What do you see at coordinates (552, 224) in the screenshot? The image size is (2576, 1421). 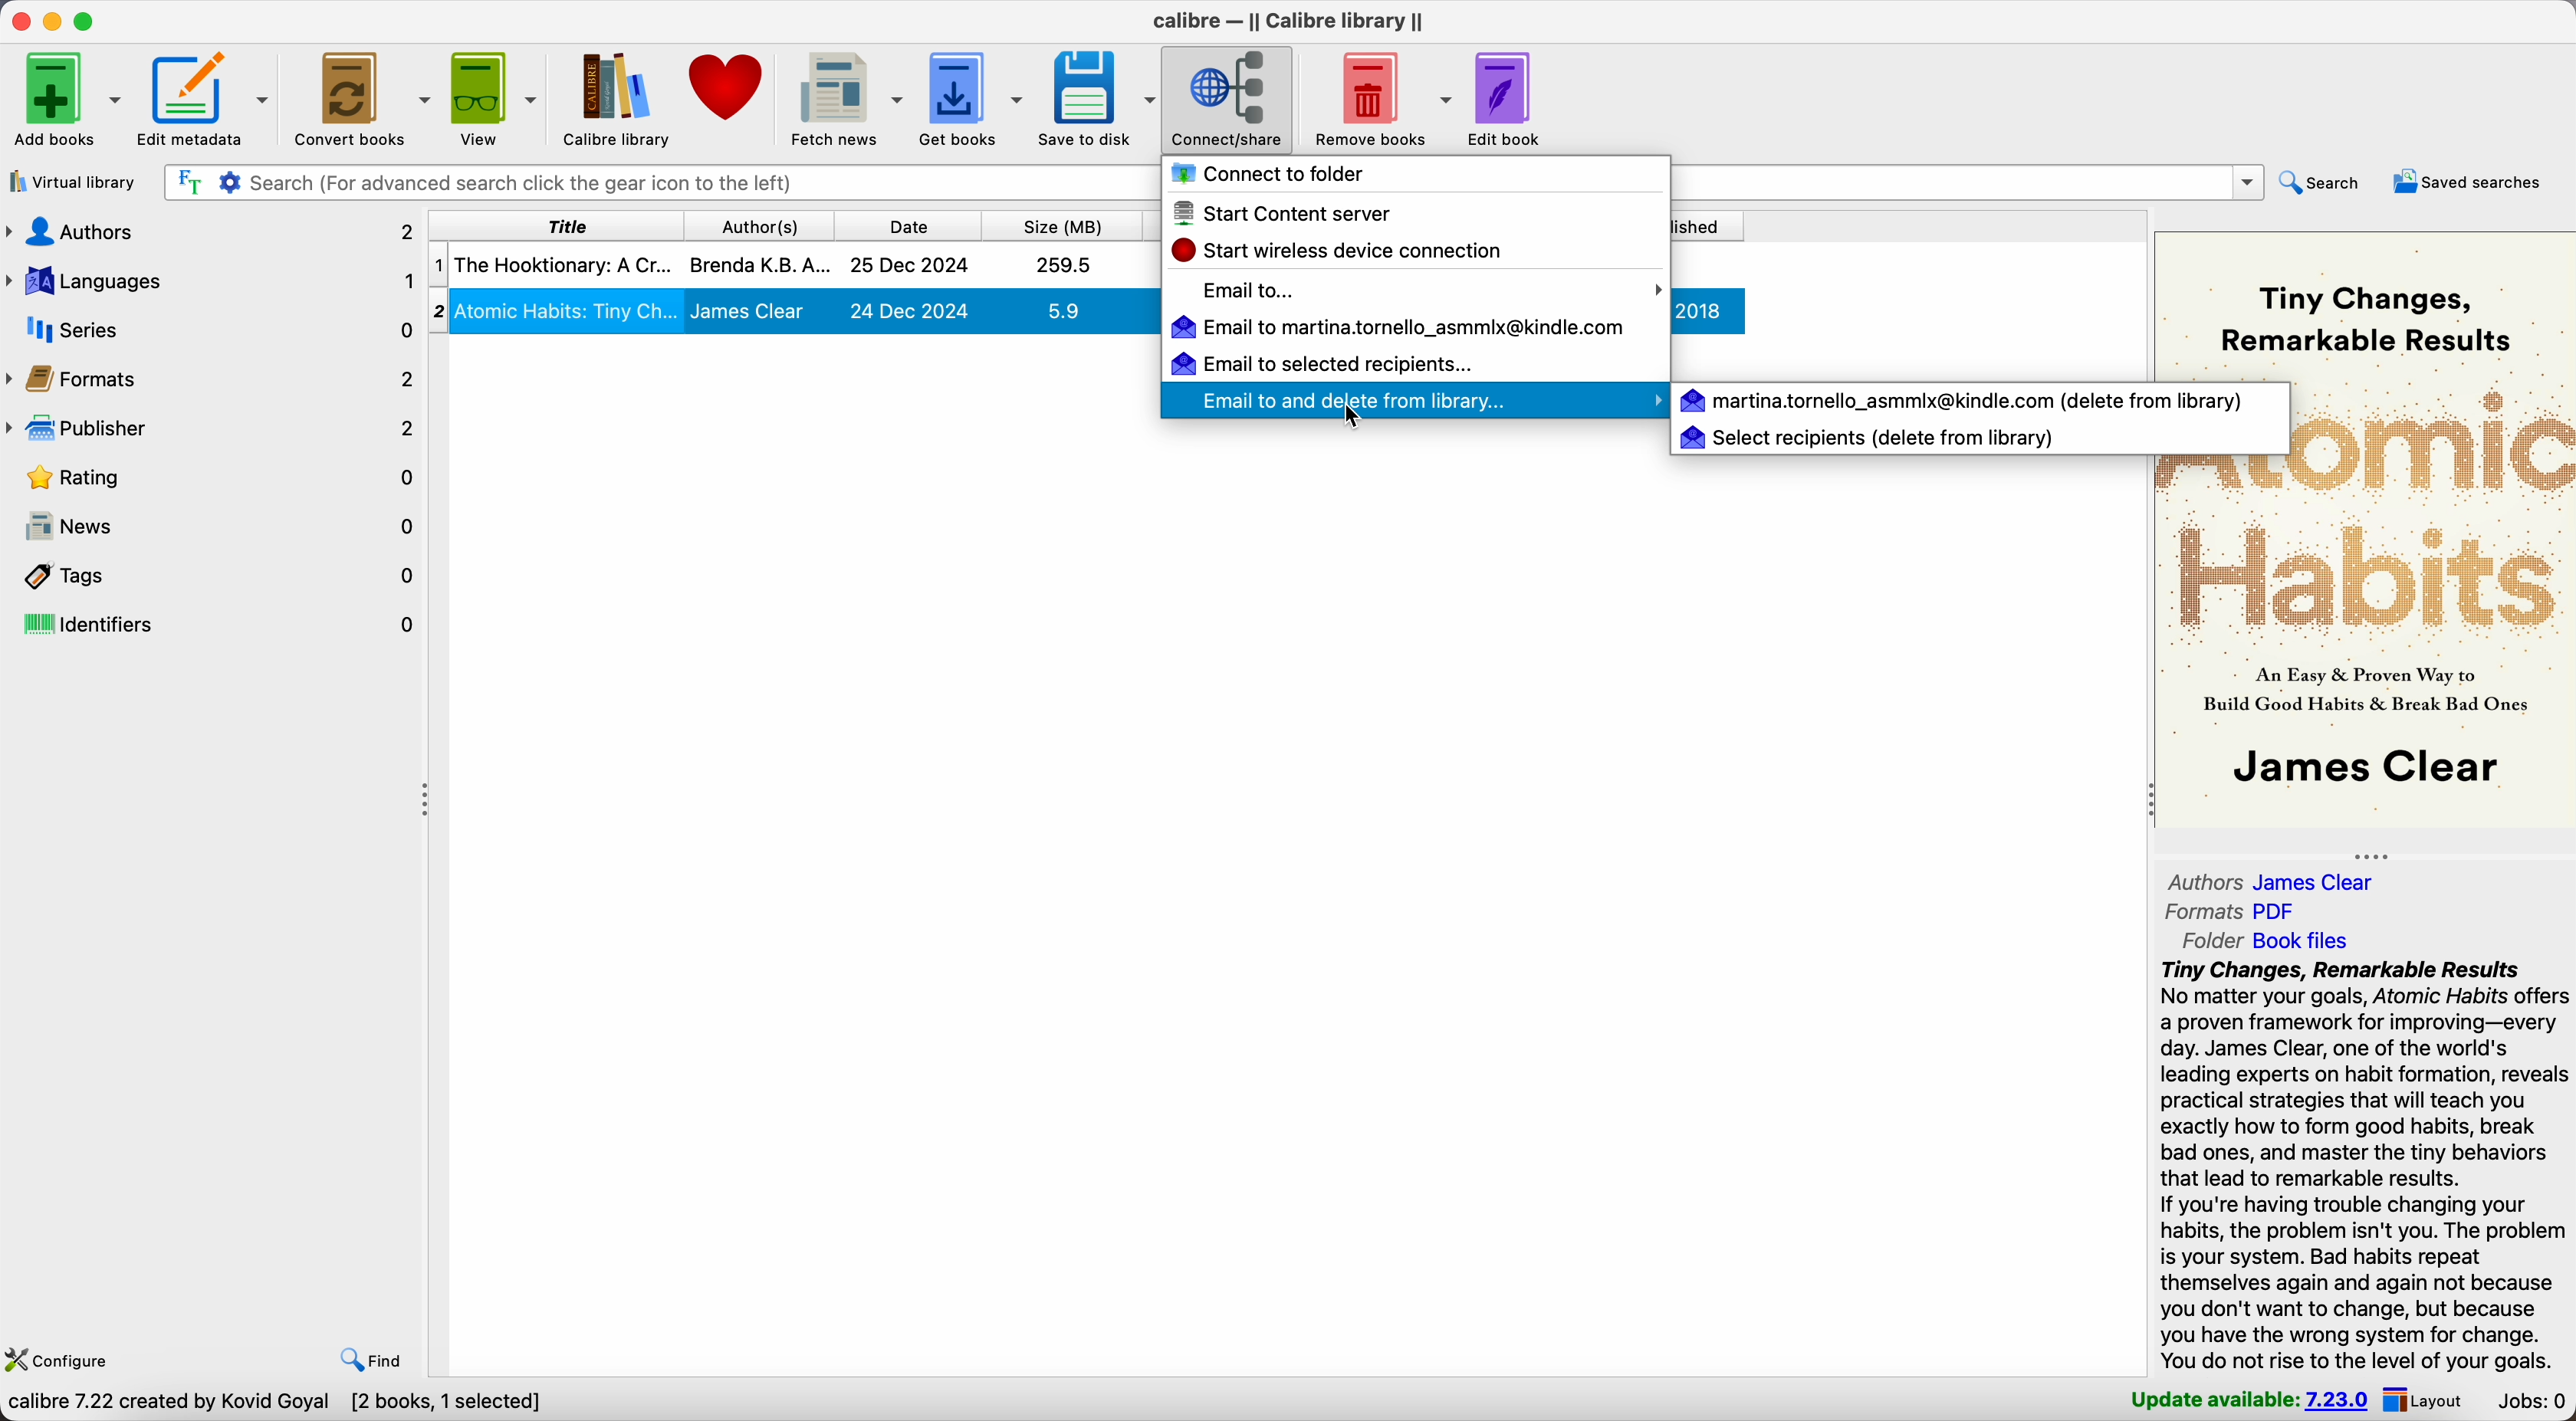 I see `title` at bounding box center [552, 224].